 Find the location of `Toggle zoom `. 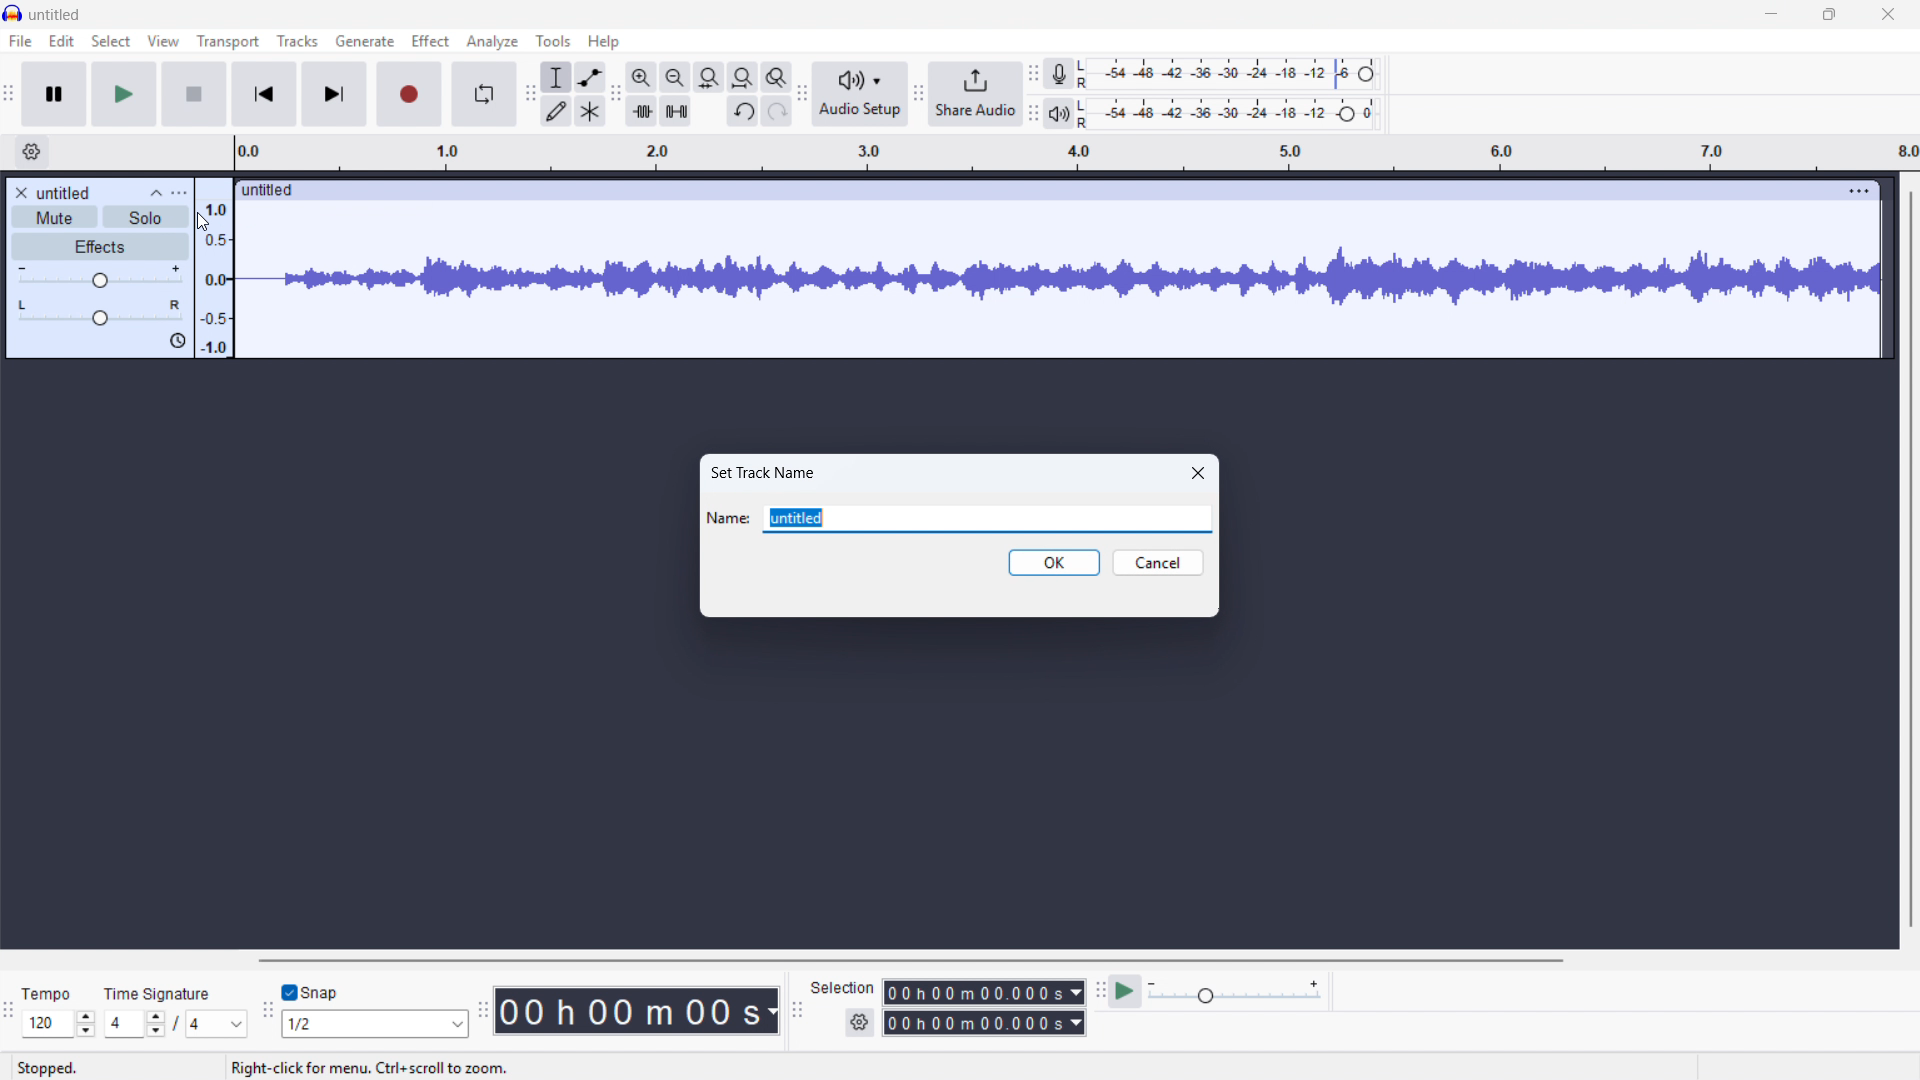

Toggle zoom  is located at coordinates (775, 77).